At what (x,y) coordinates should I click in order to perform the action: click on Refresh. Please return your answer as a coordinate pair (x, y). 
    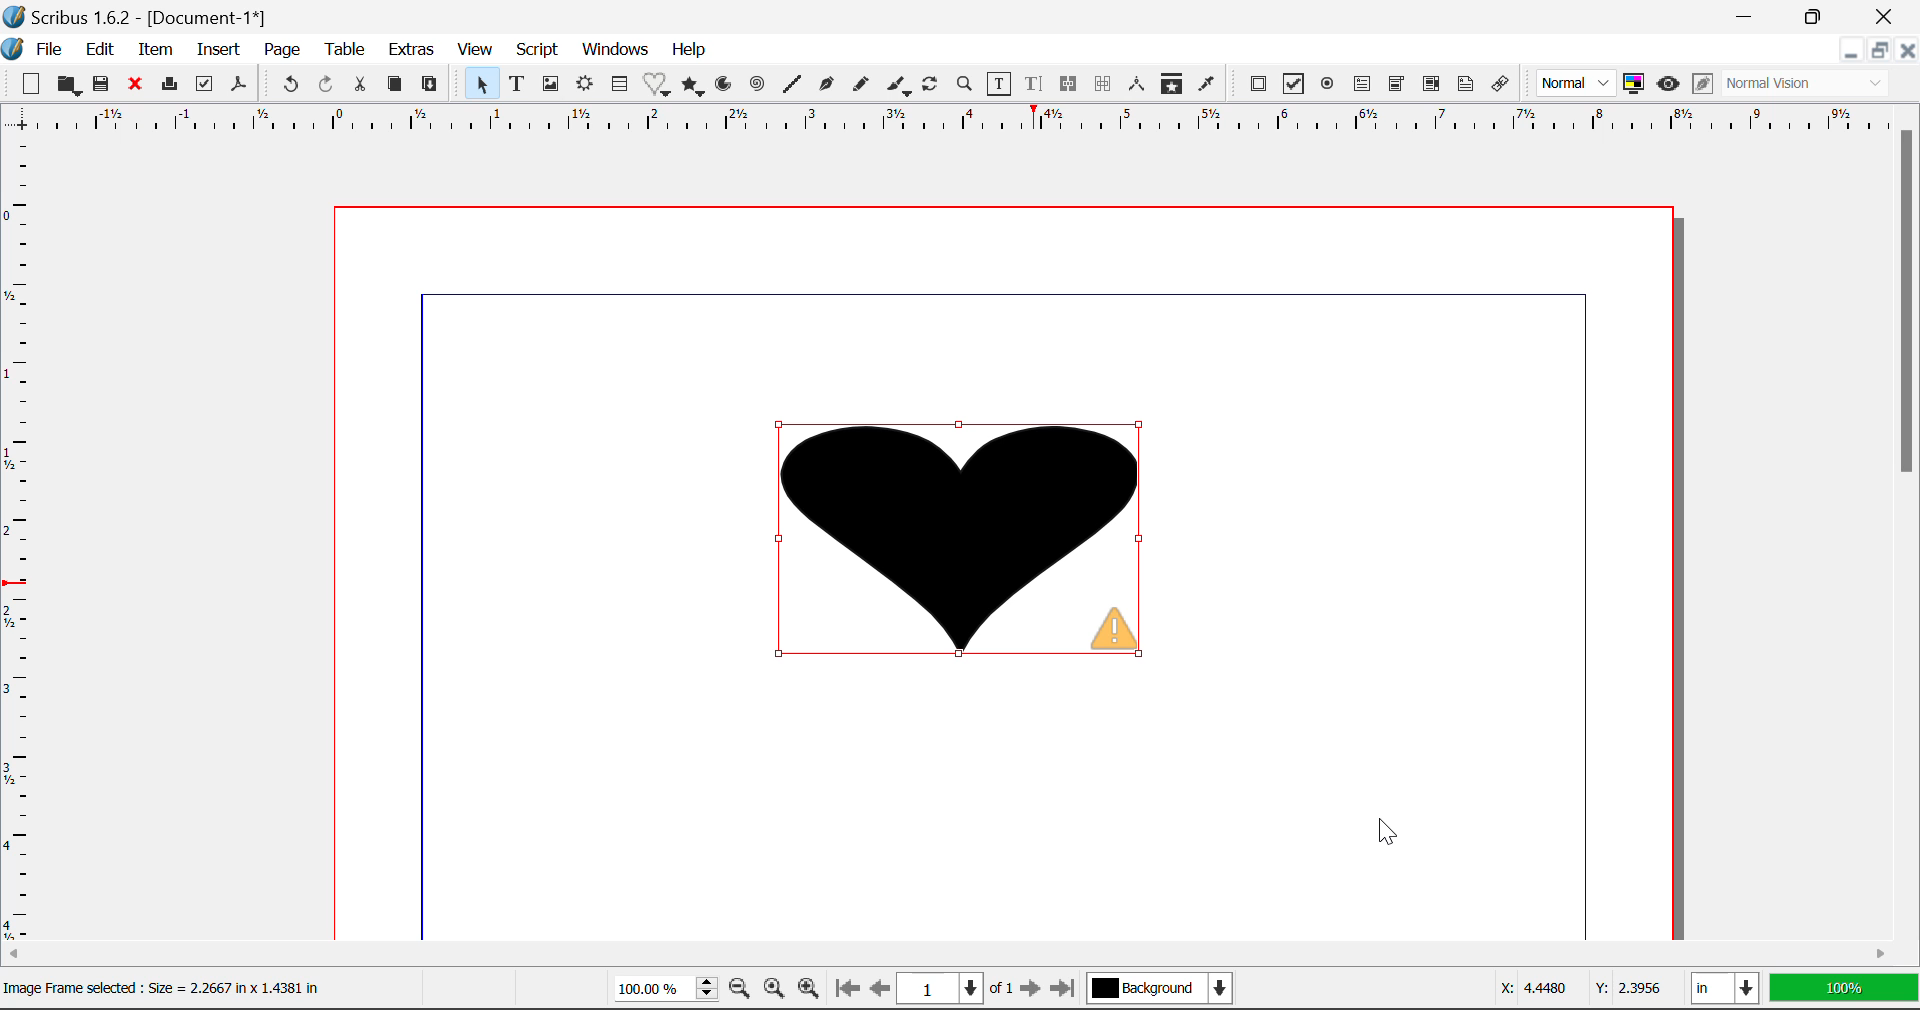
    Looking at the image, I should click on (934, 87).